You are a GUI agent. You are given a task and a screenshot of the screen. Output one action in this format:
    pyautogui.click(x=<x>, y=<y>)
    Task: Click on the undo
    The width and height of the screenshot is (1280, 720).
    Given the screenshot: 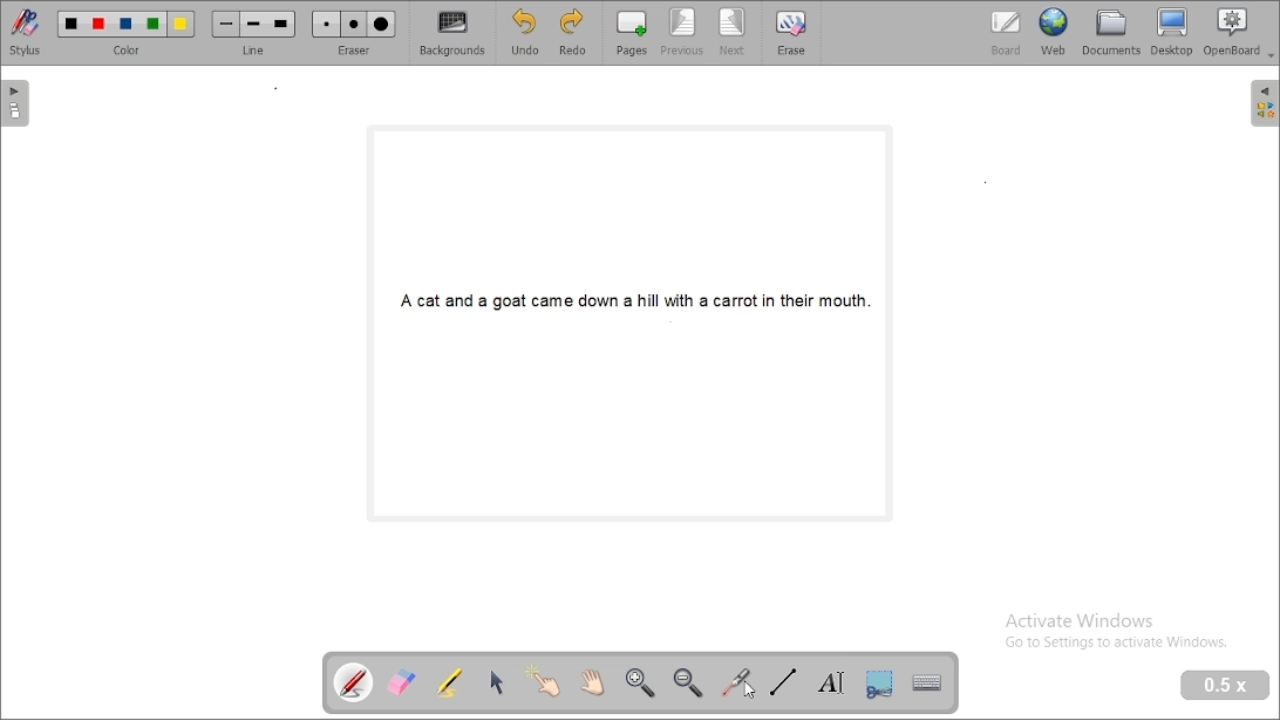 What is the action you would take?
    pyautogui.click(x=525, y=33)
    